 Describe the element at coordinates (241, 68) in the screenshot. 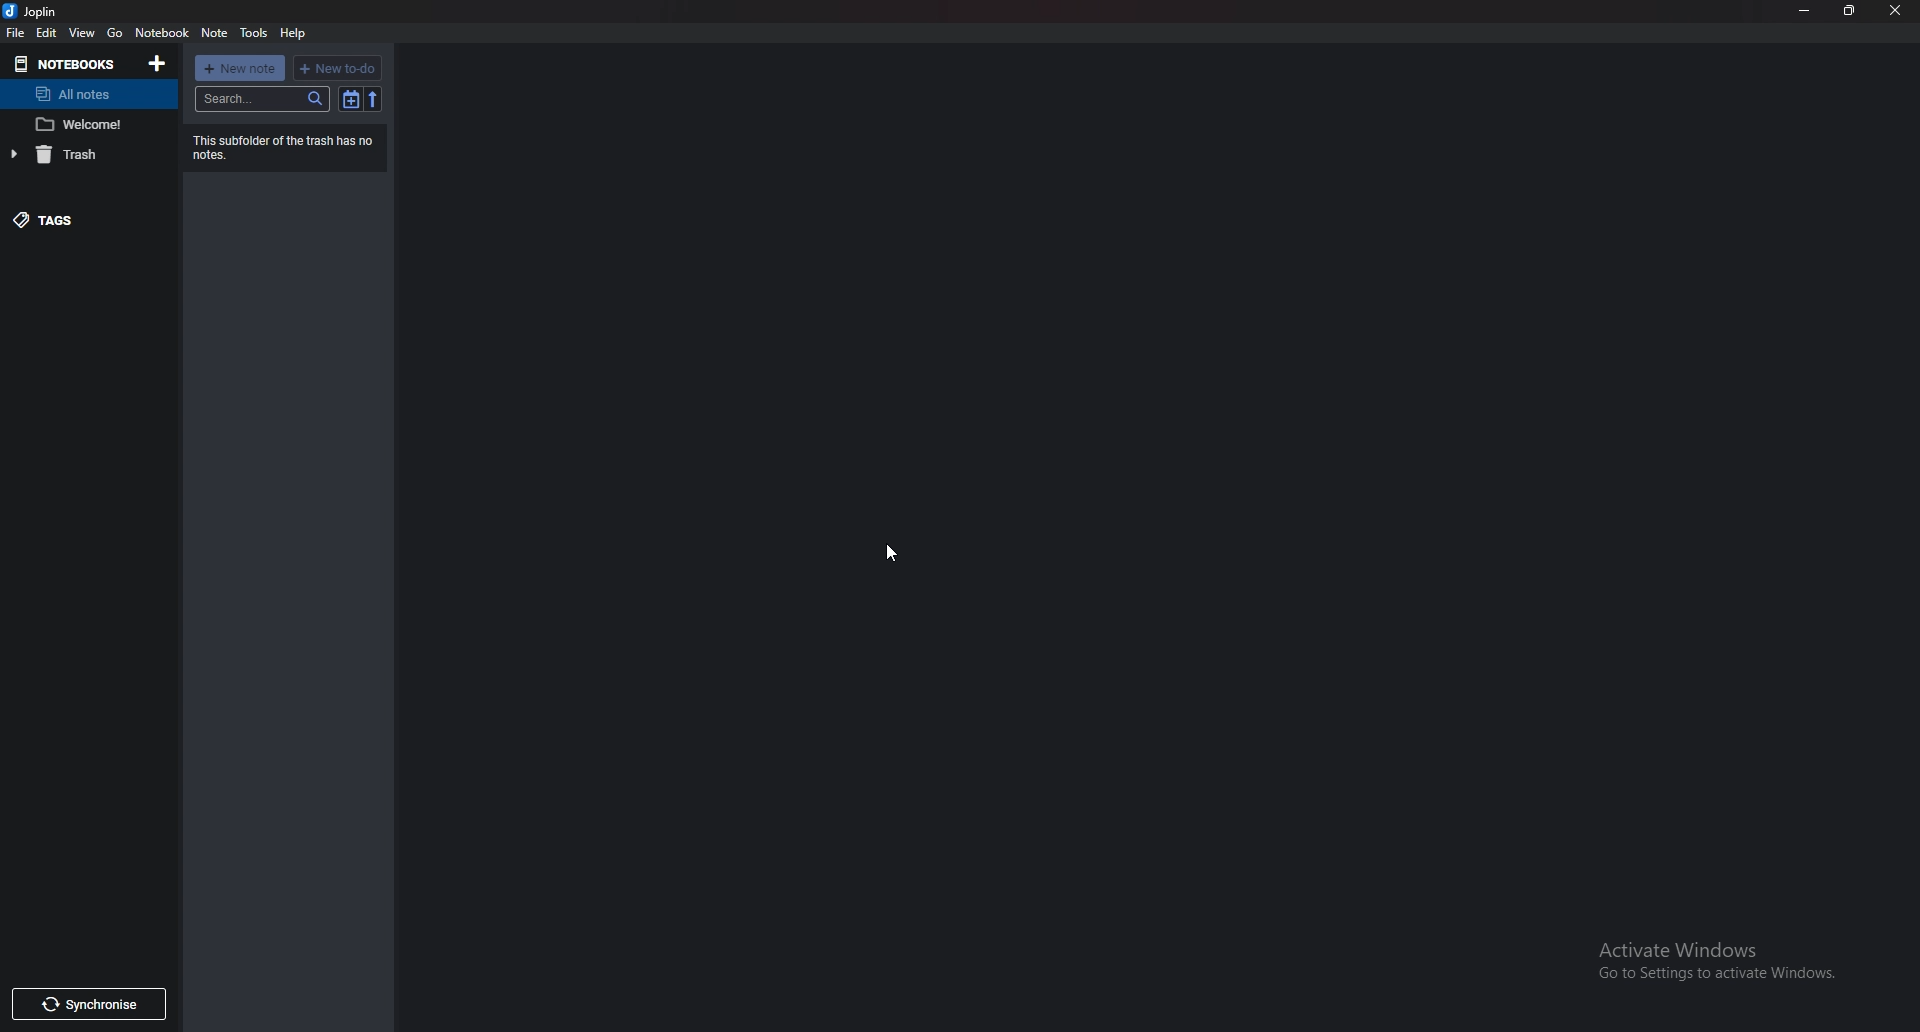

I see `new note` at that location.